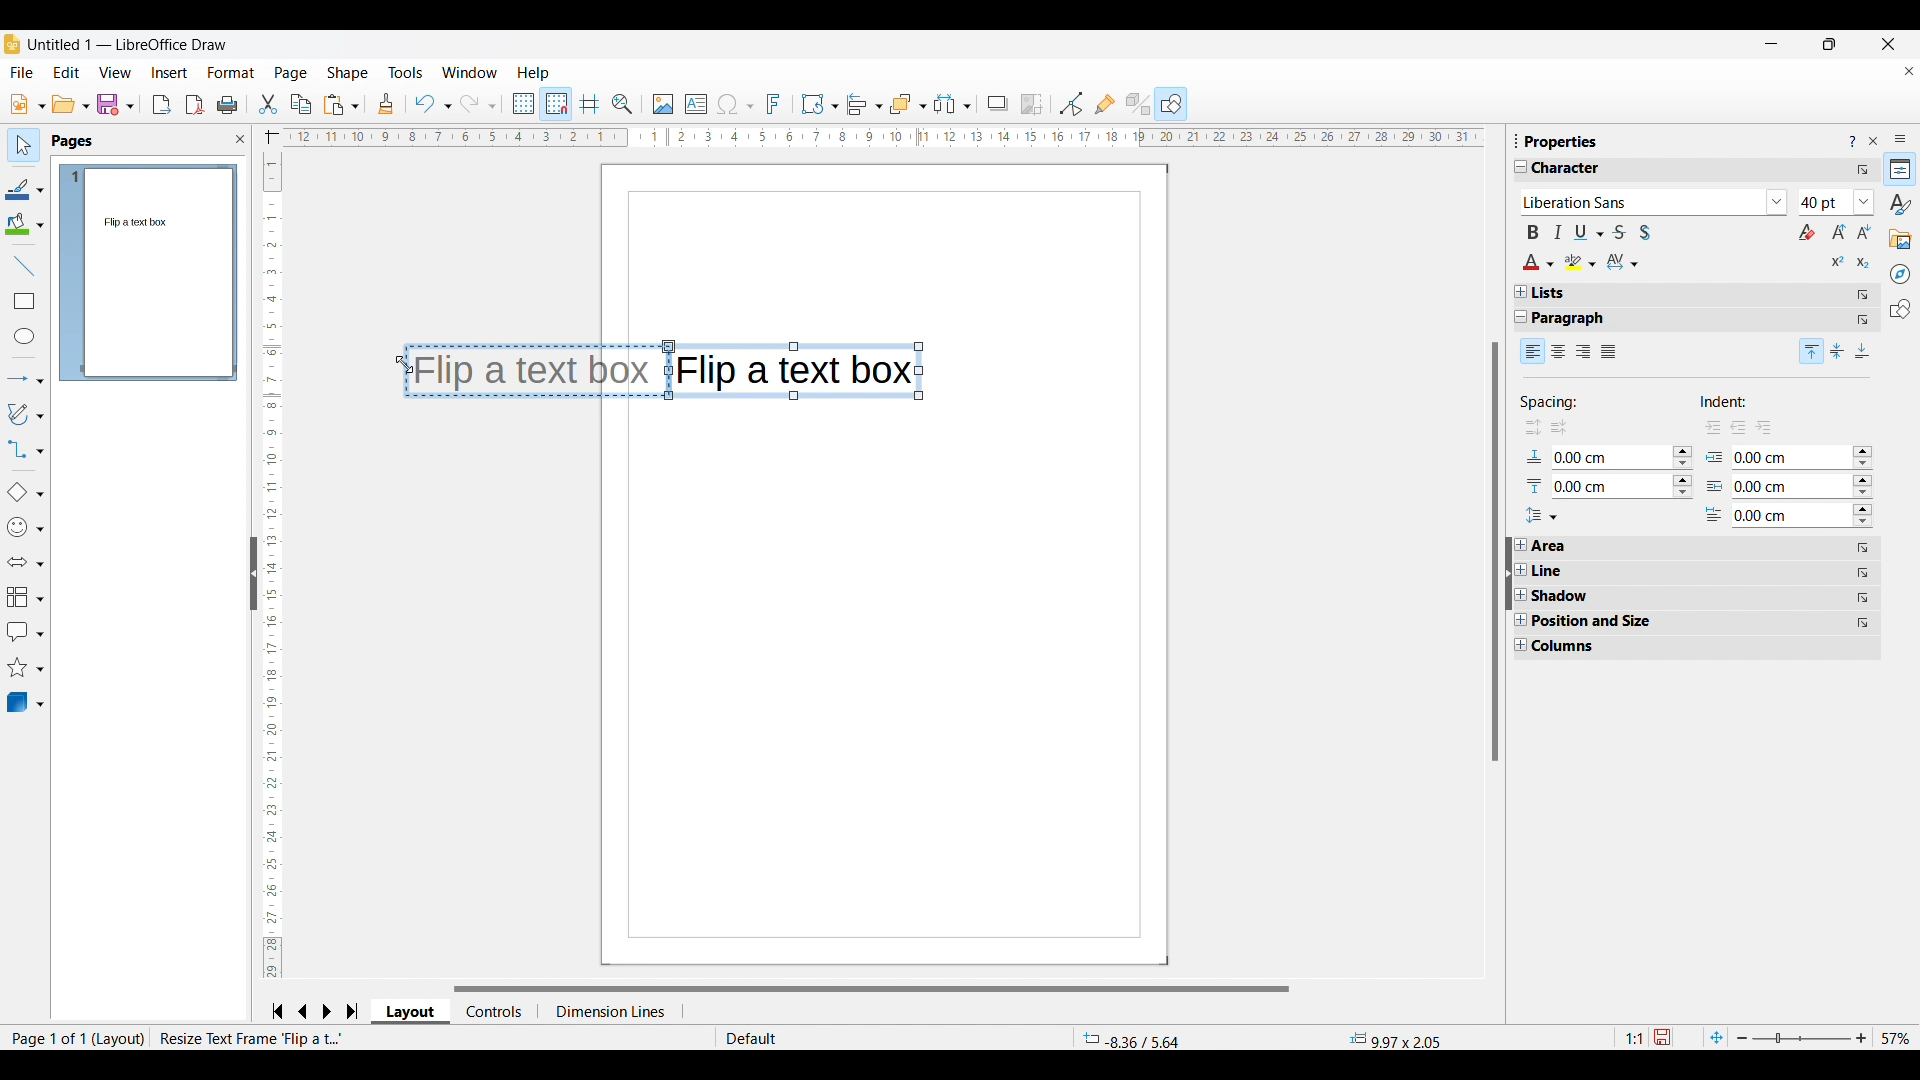  I want to click on Tools menu, so click(406, 72).